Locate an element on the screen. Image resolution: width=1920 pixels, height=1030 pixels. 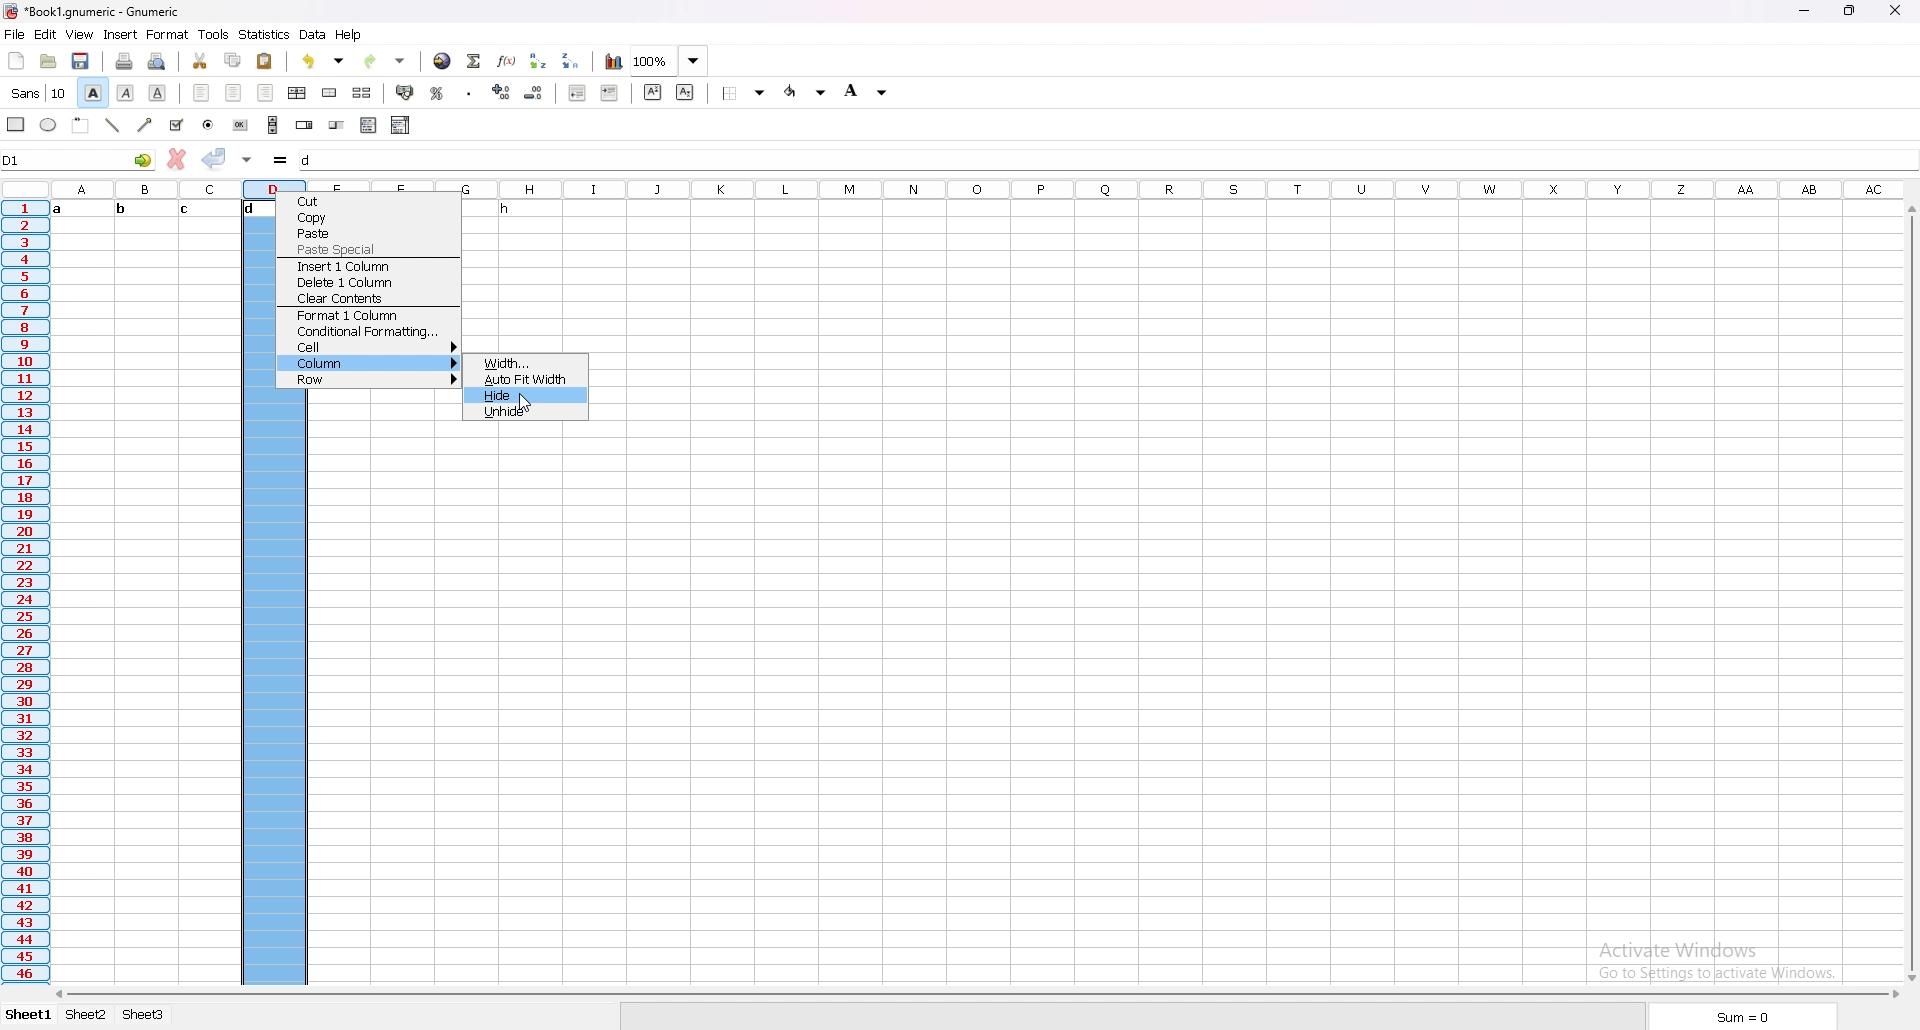
cell input is located at coordinates (1107, 160).